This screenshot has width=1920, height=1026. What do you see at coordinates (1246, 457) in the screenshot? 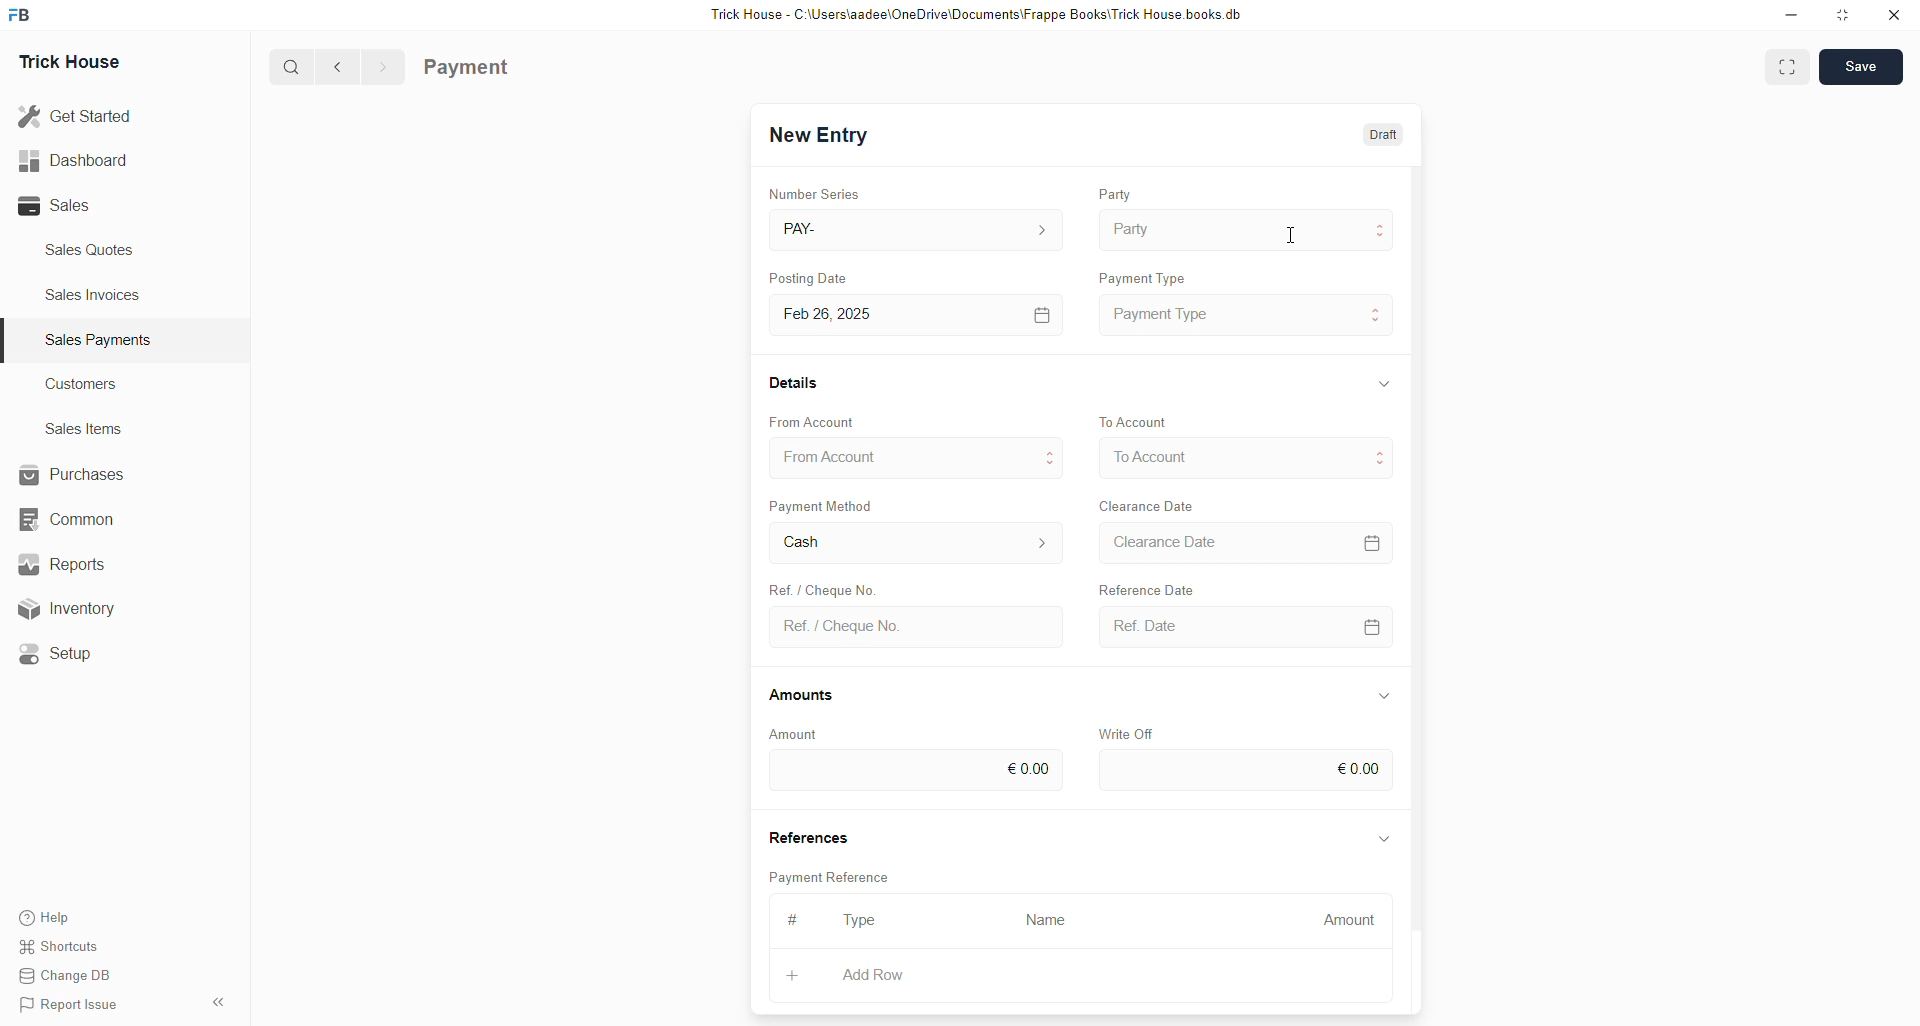
I see `To Account` at bounding box center [1246, 457].